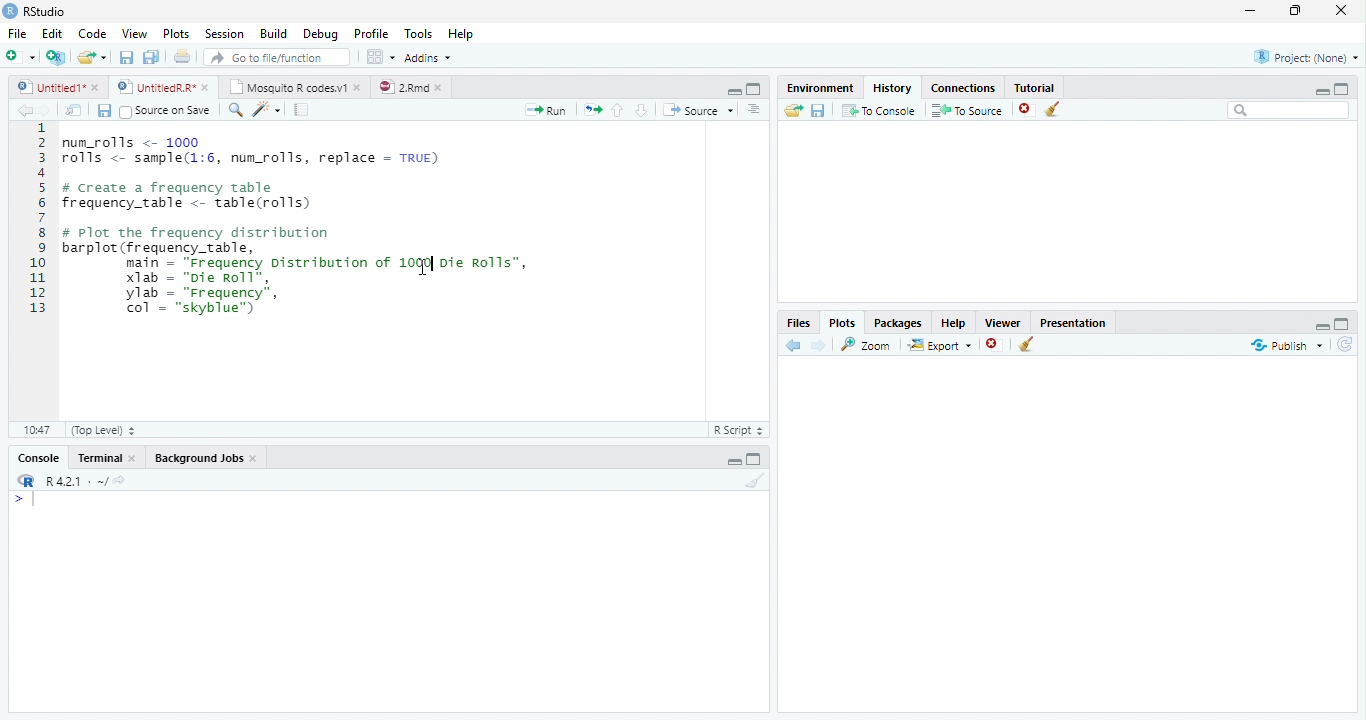 This screenshot has height=720, width=1366. What do you see at coordinates (819, 110) in the screenshot?
I see `Save File` at bounding box center [819, 110].